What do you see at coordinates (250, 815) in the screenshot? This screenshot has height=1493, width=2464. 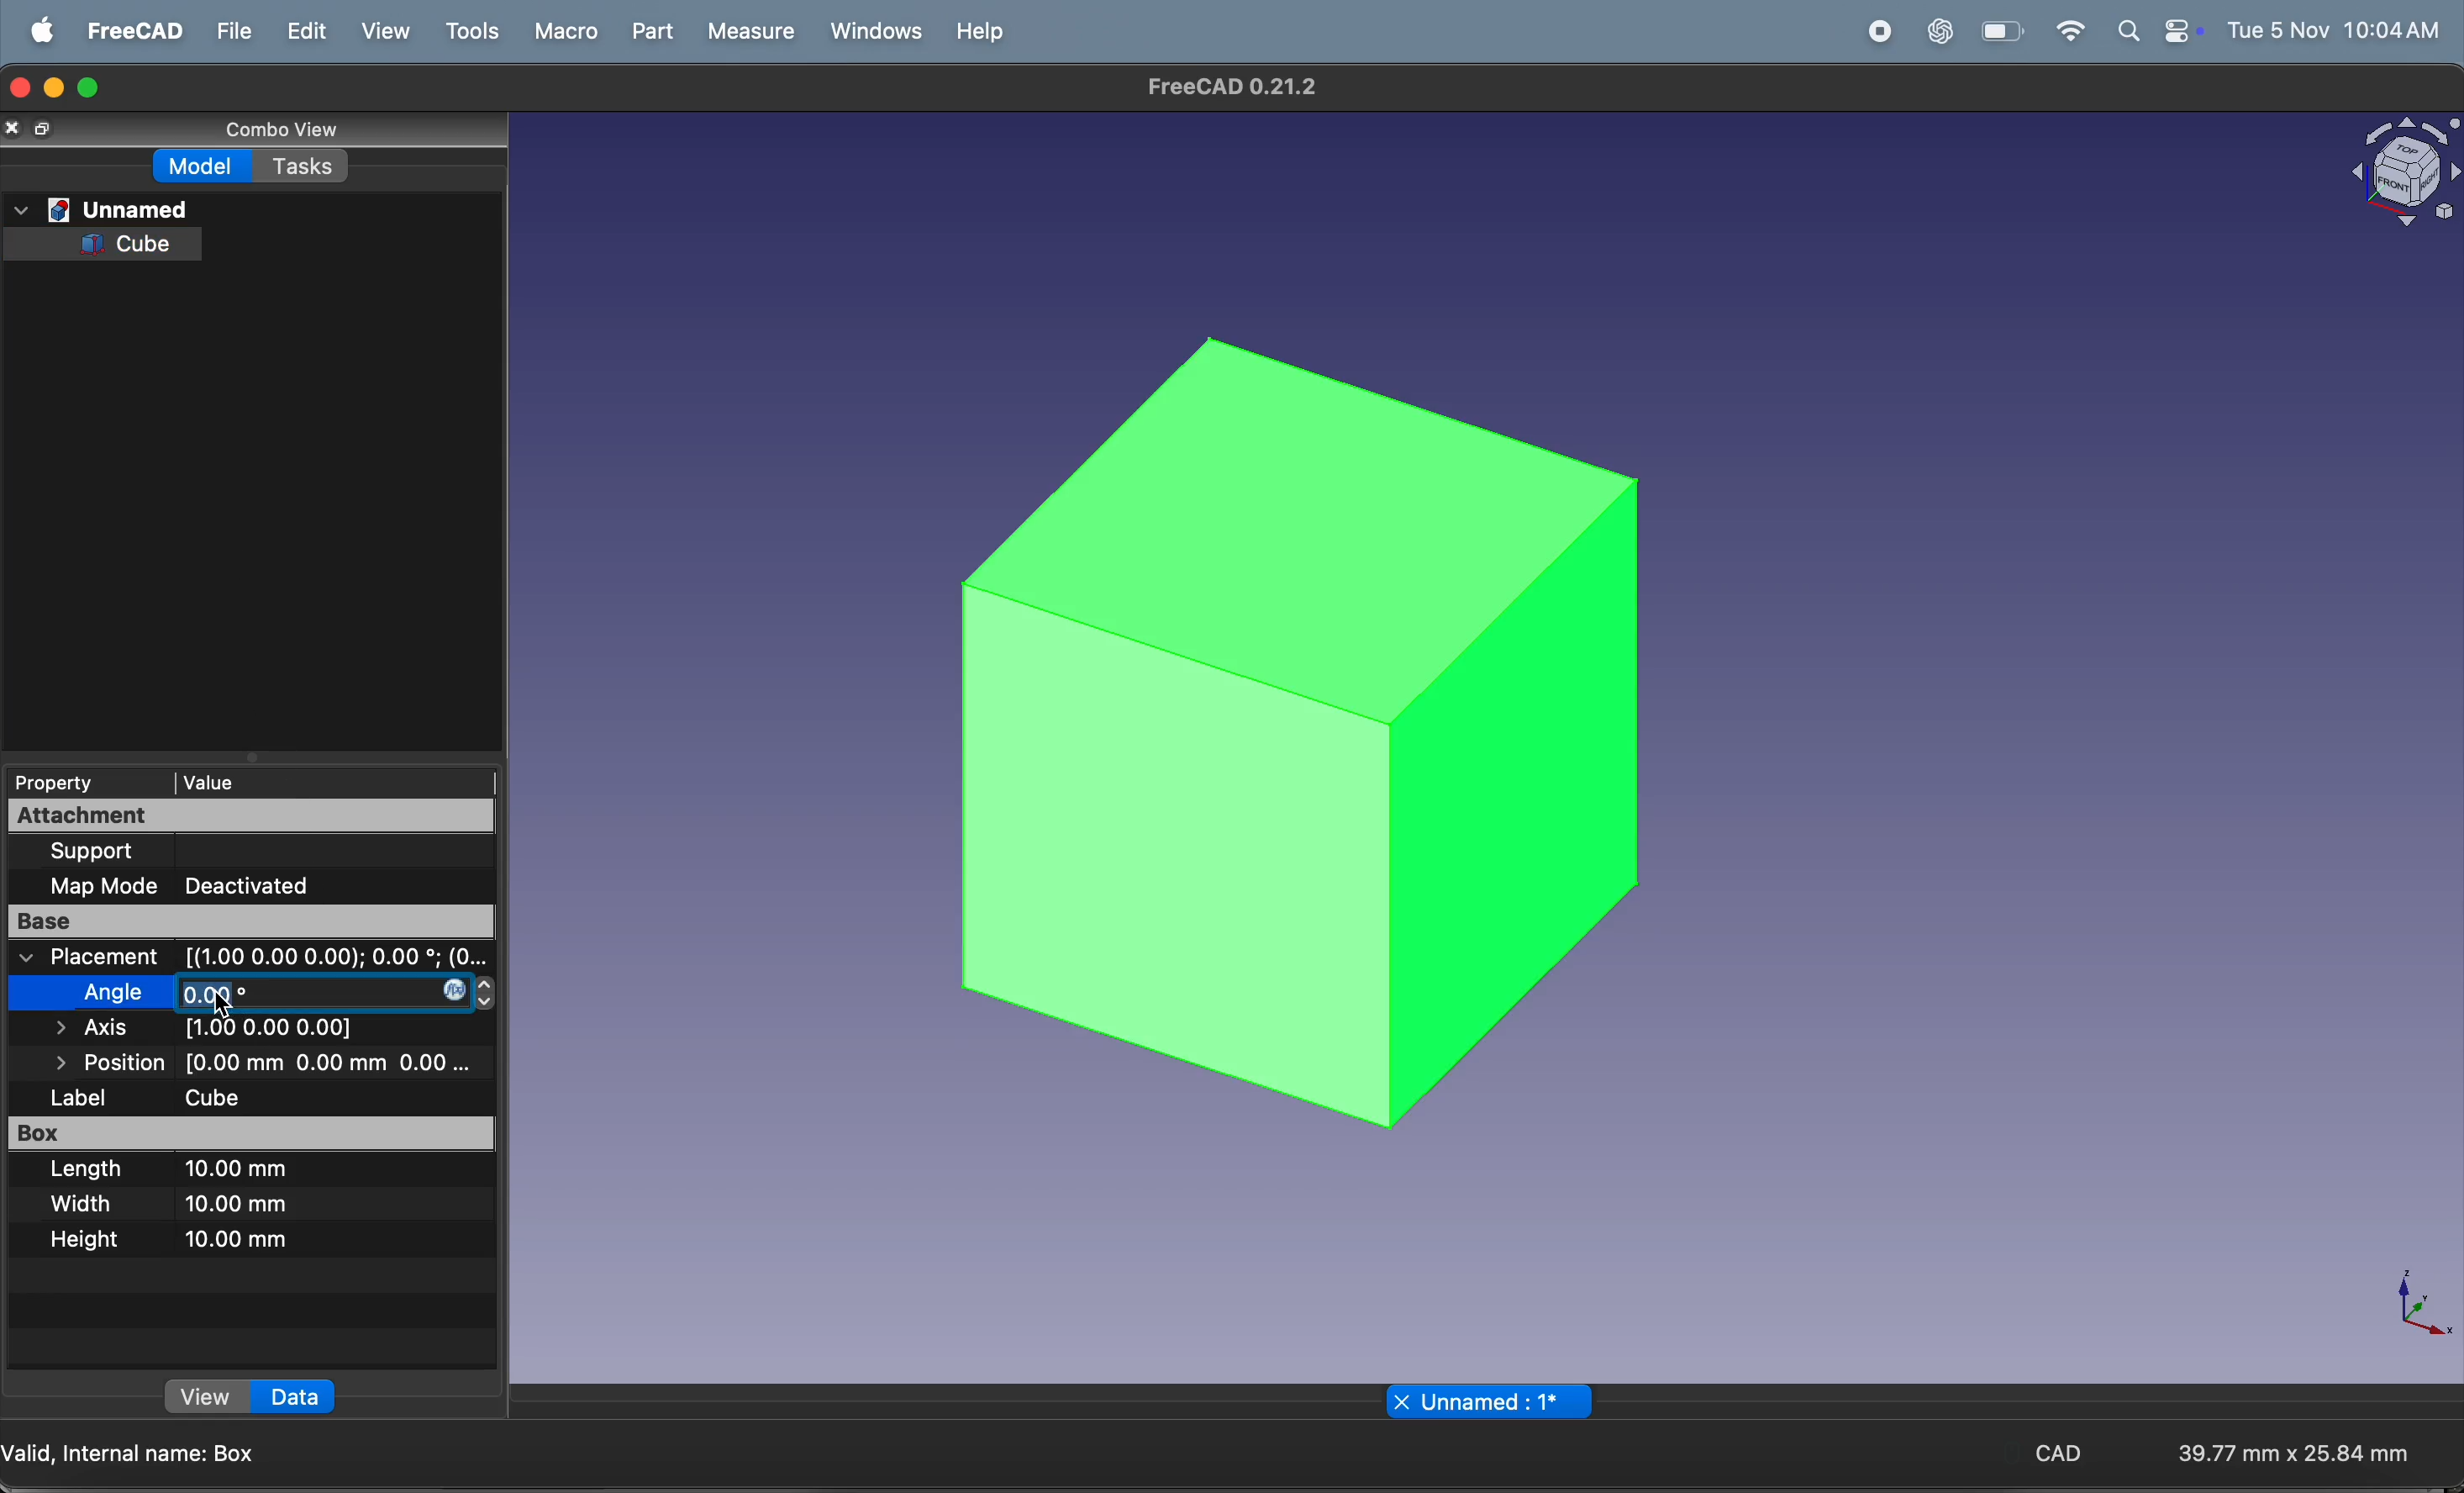 I see `attachment` at bounding box center [250, 815].